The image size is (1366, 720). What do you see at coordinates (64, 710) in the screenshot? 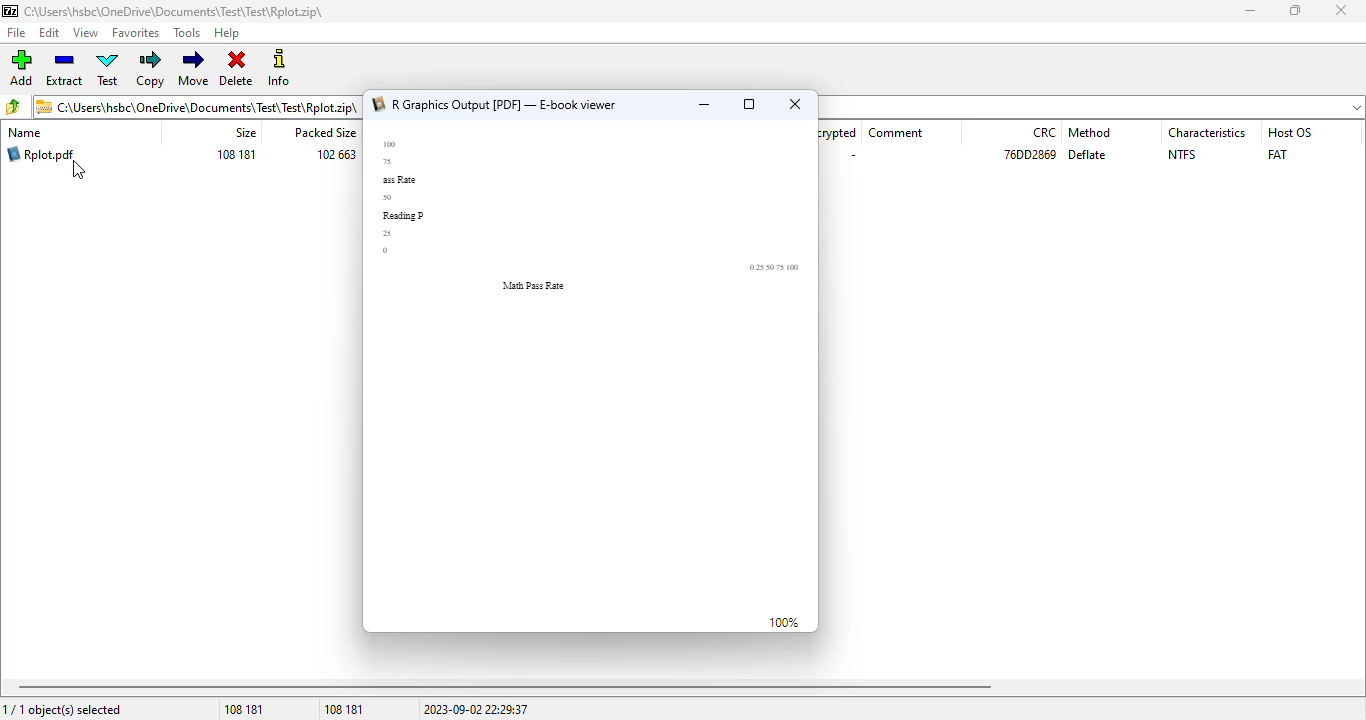
I see `1/1 object(s) selected` at bounding box center [64, 710].